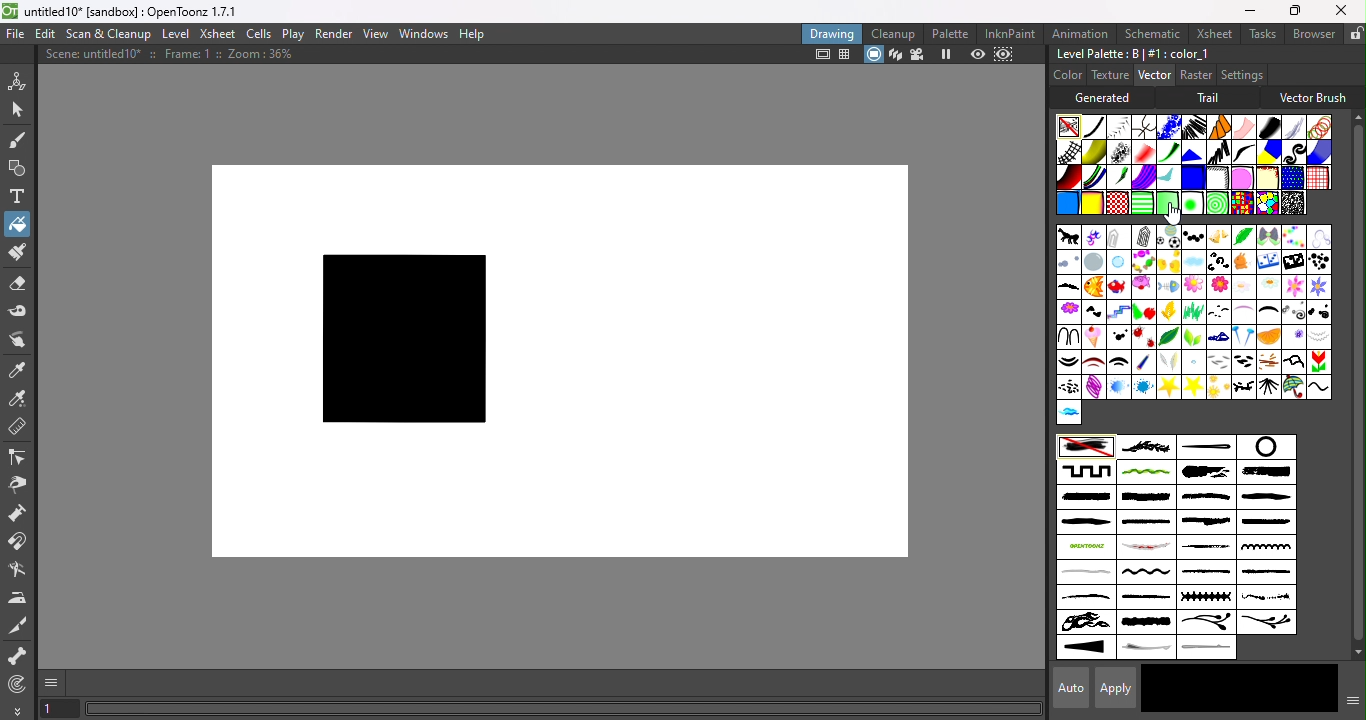 Image resolution: width=1366 pixels, height=720 pixels. Describe the element at coordinates (16, 35) in the screenshot. I see `File` at that location.